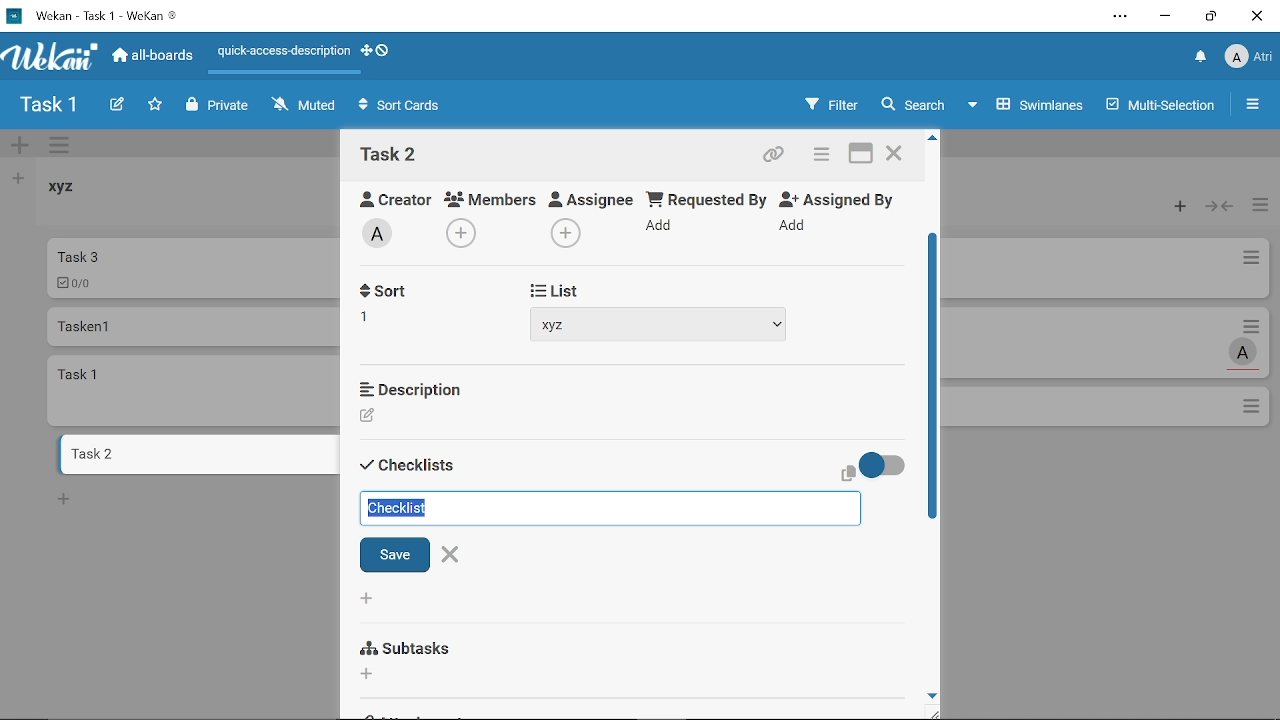  I want to click on Subtasks, so click(418, 646).